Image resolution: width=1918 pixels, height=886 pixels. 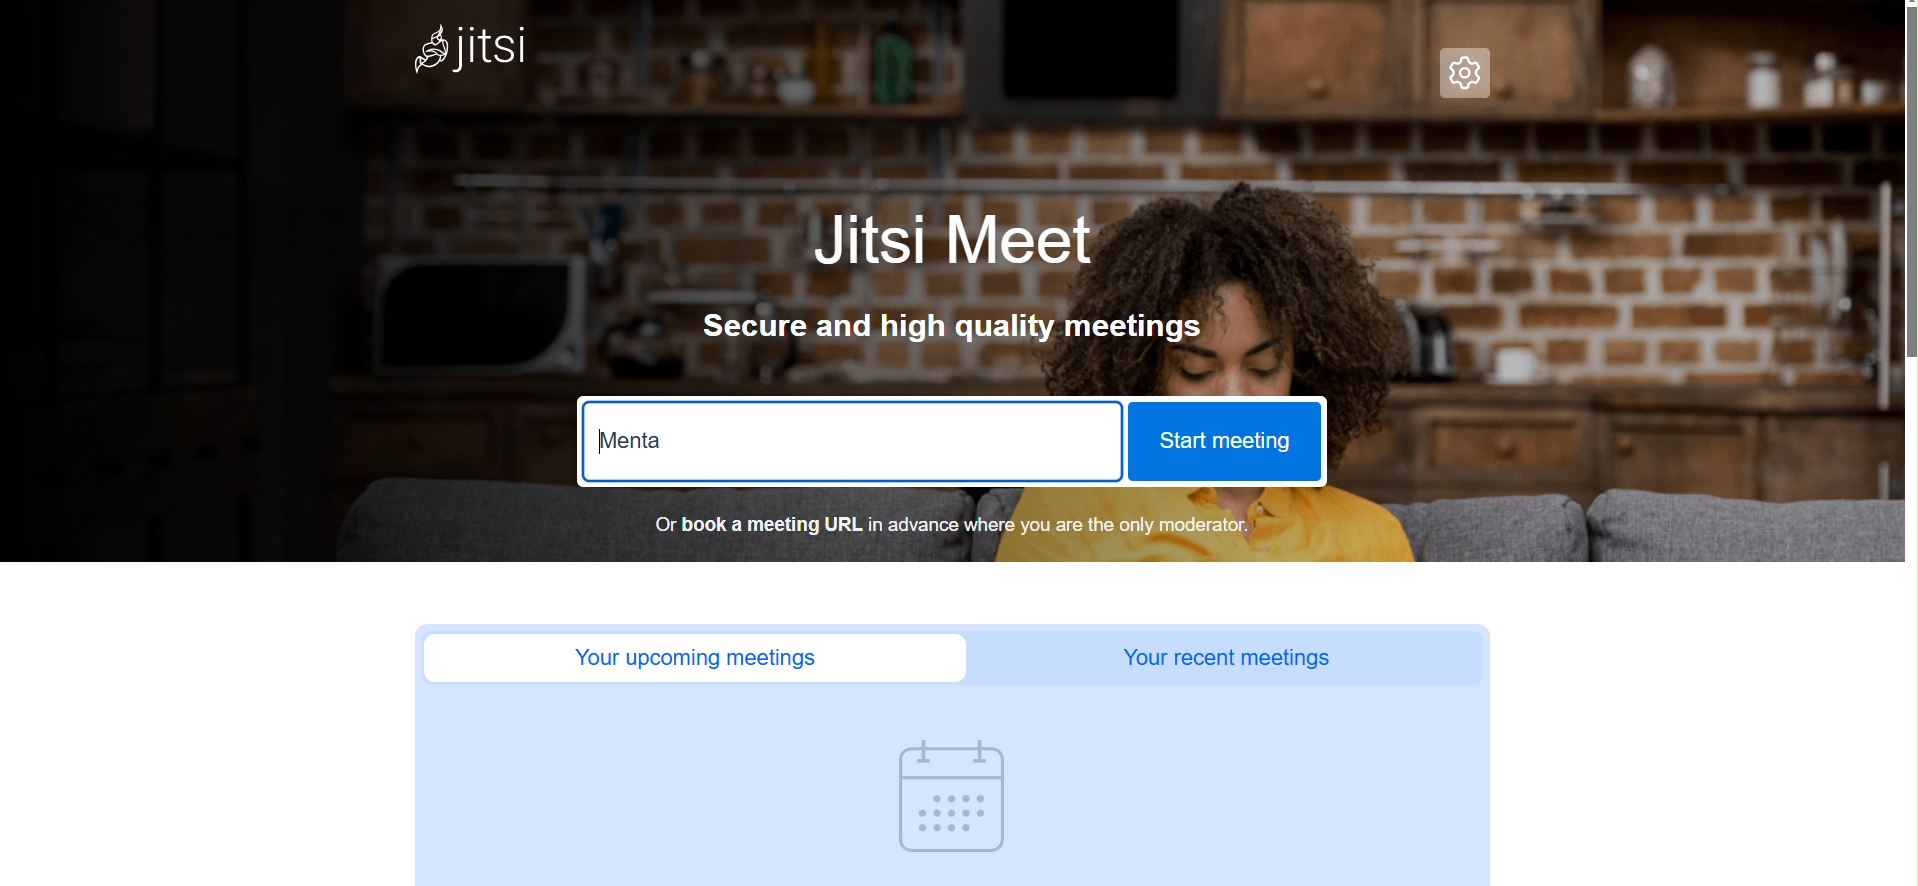 What do you see at coordinates (465, 48) in the screenshot?
I see `Jitsi` at bounding box center [465, 48].